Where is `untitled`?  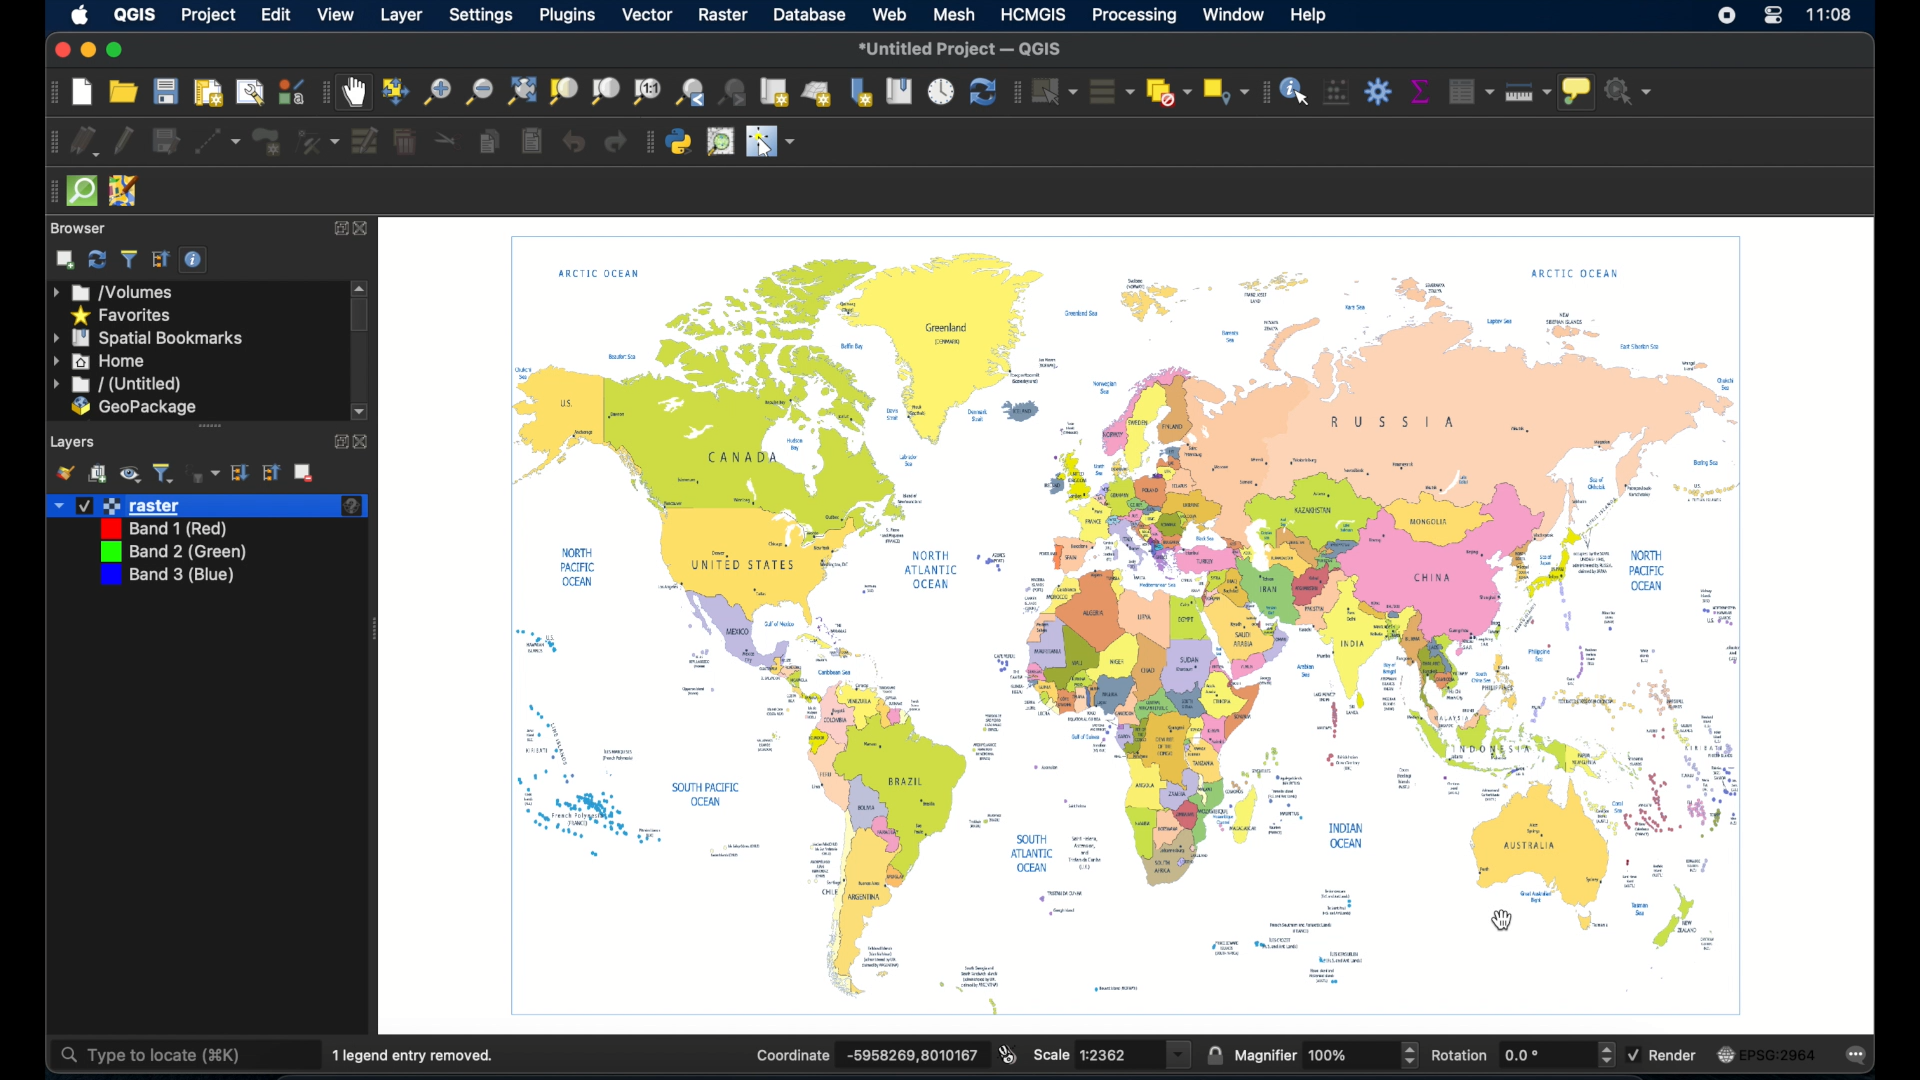 untitled is located at coordinates (115, 385).